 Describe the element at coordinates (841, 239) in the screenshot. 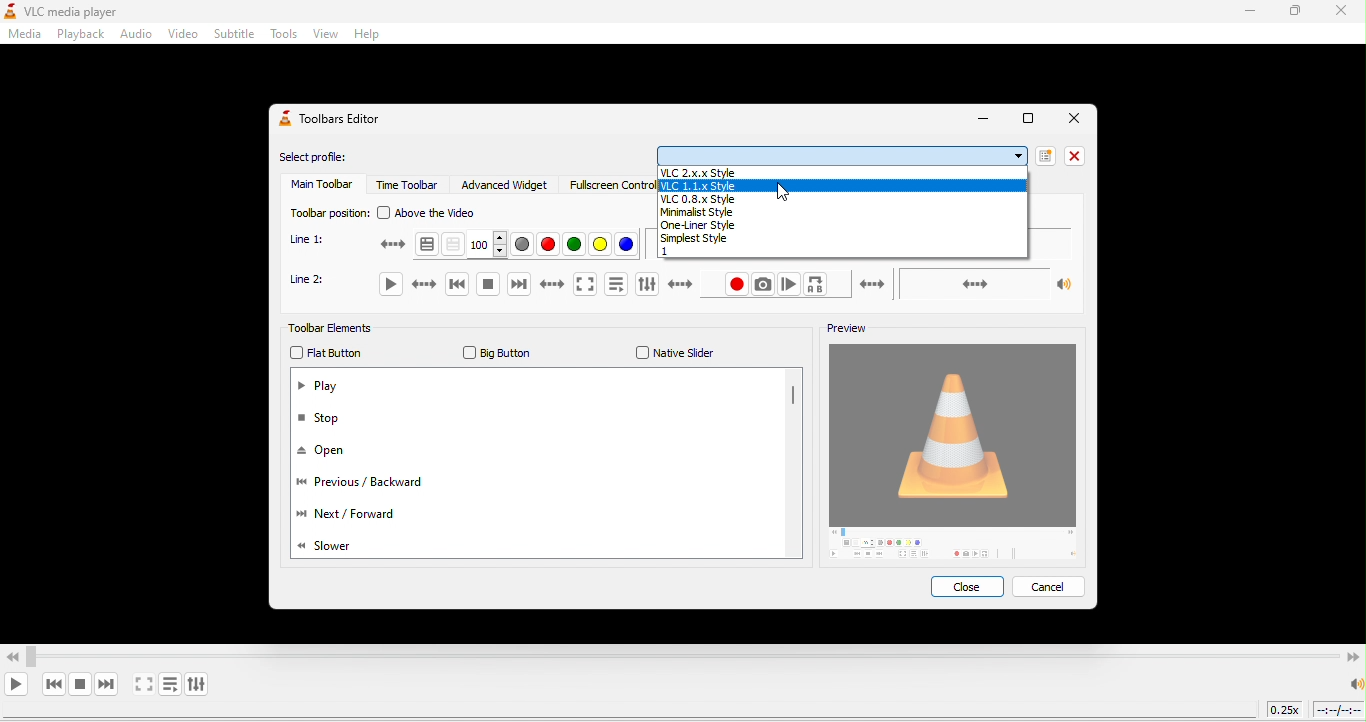

I see `simplest style` at that location.